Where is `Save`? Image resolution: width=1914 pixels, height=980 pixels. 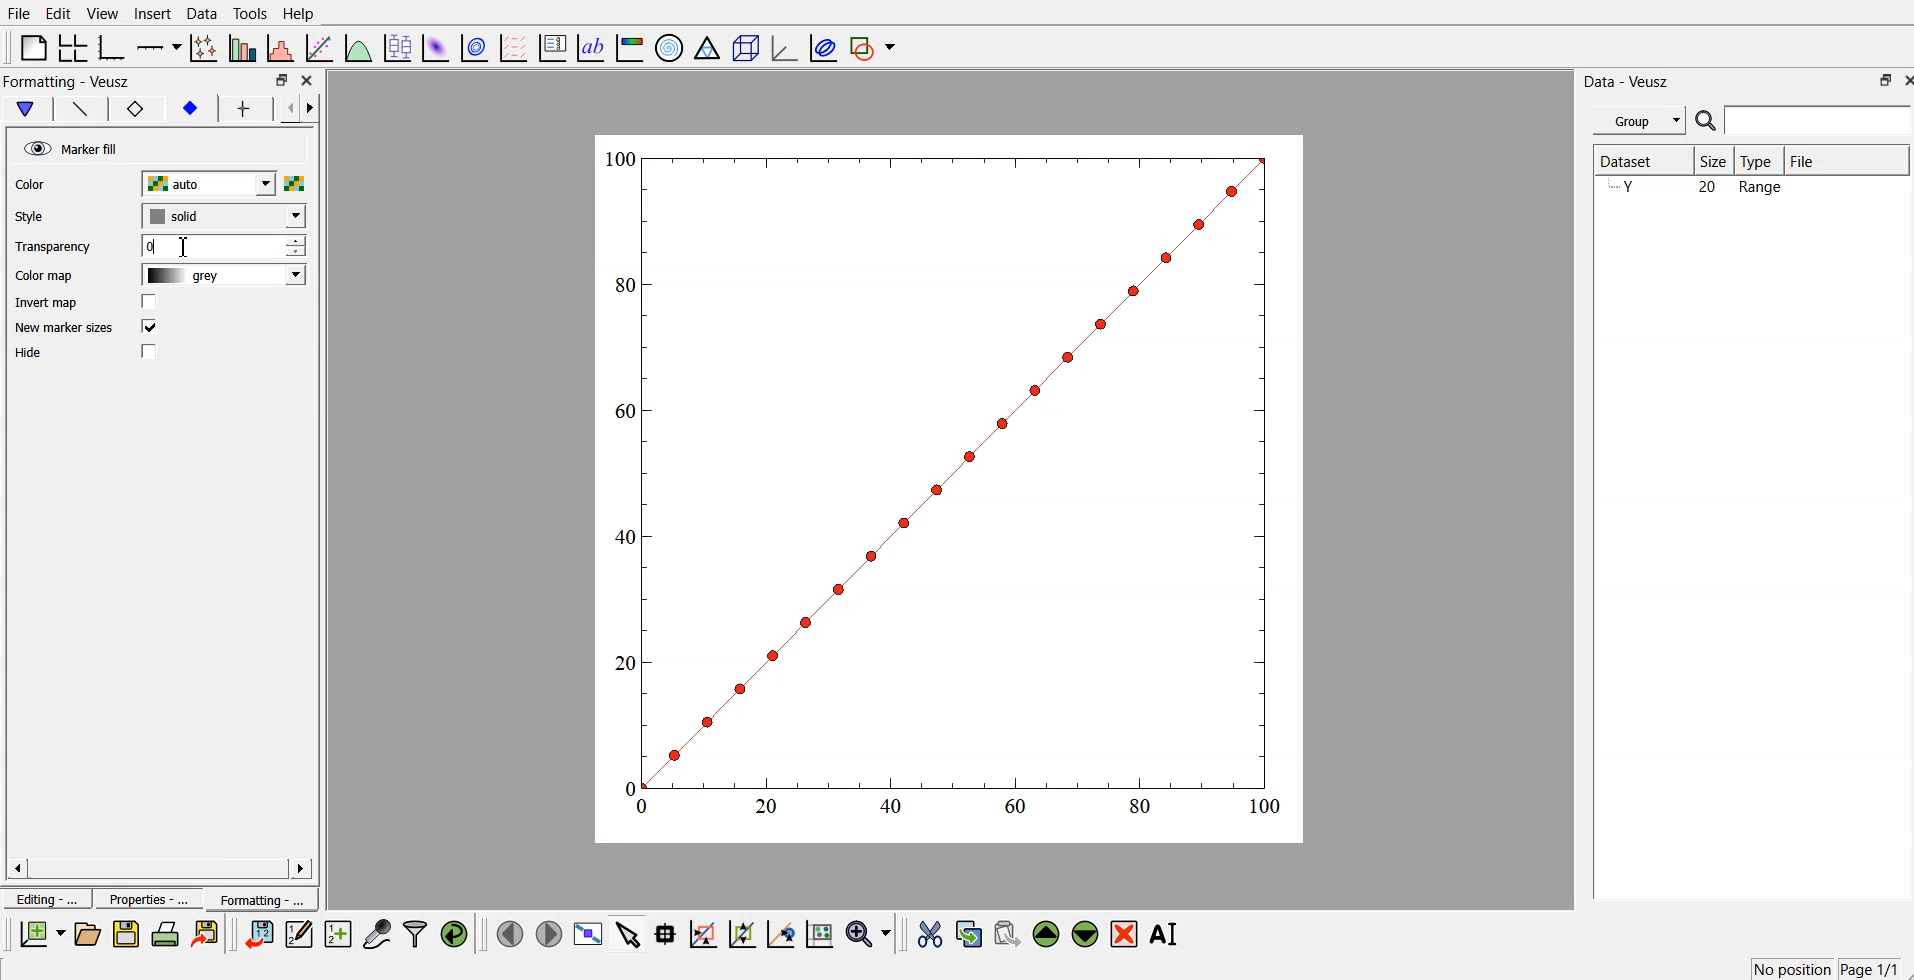 Save is located at coordinates (126, 934).